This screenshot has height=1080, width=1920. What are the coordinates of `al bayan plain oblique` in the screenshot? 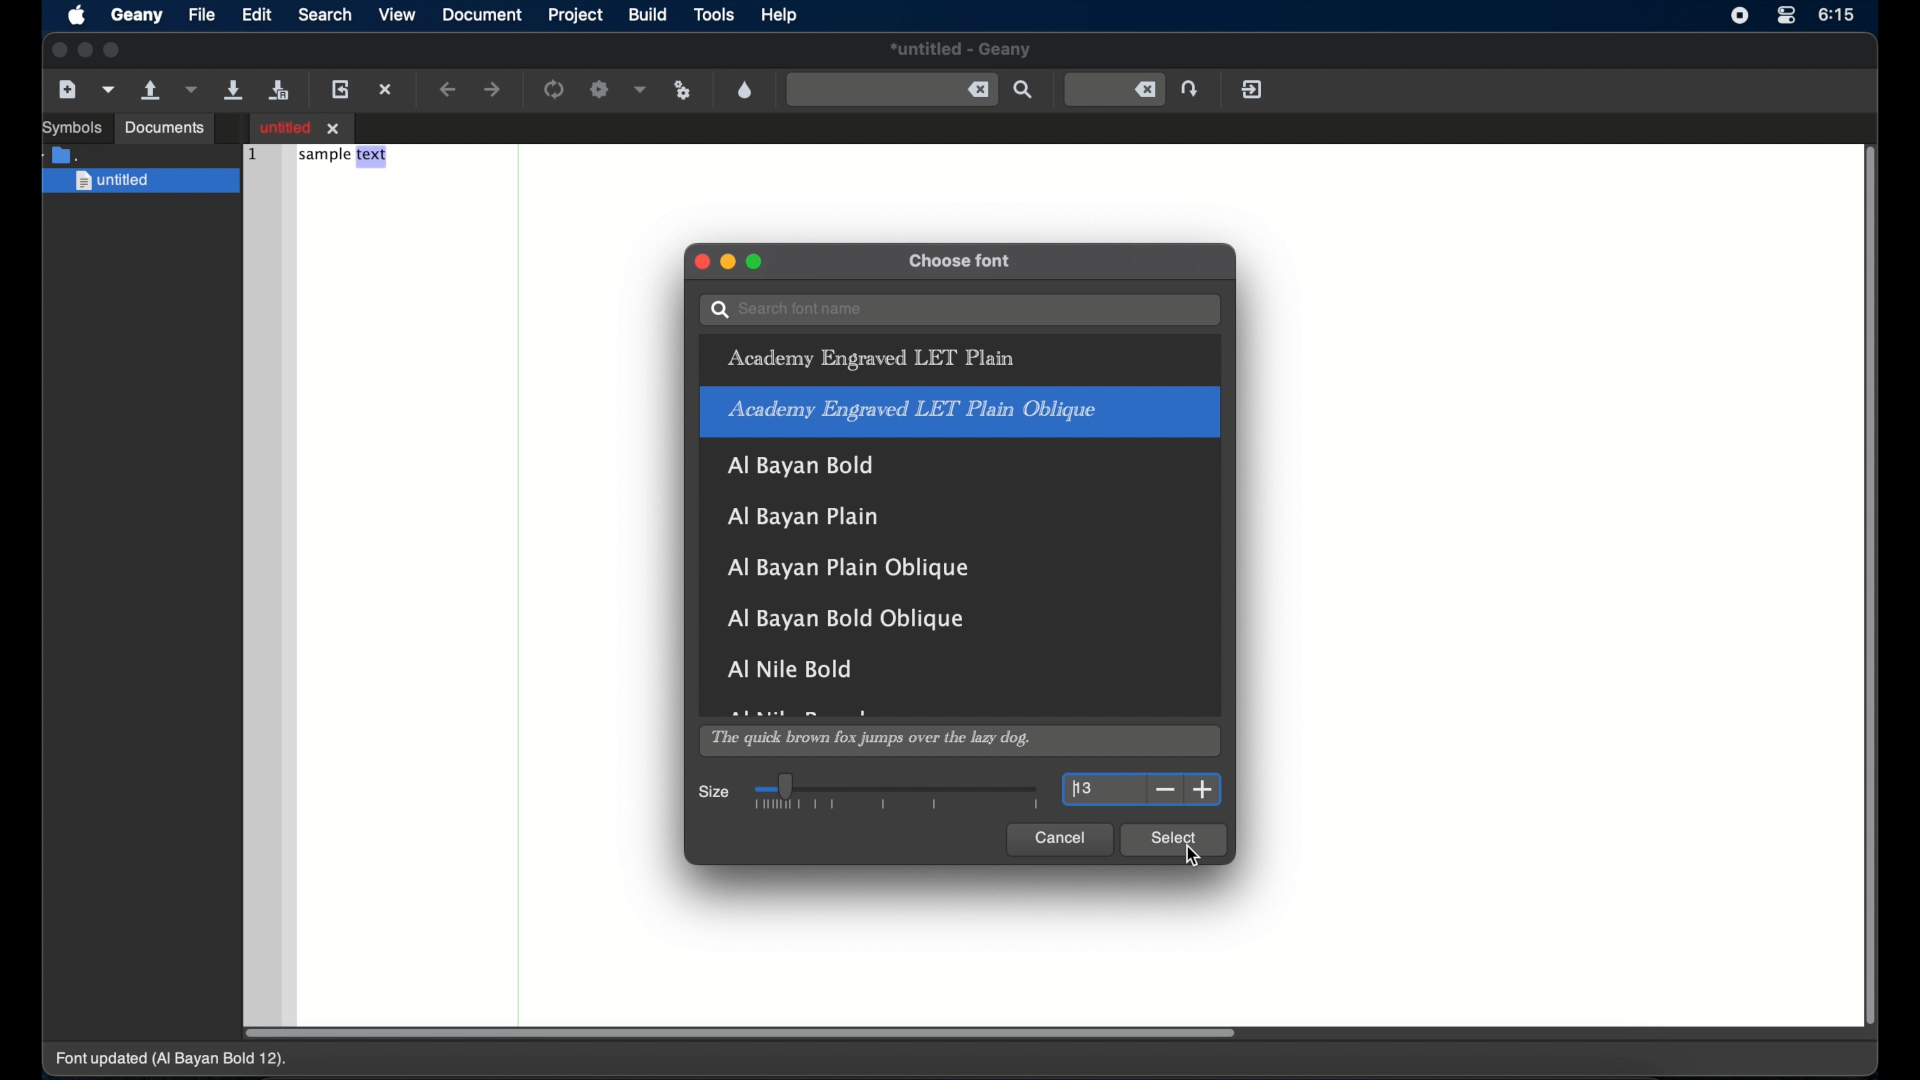 It's located at (851, 568).